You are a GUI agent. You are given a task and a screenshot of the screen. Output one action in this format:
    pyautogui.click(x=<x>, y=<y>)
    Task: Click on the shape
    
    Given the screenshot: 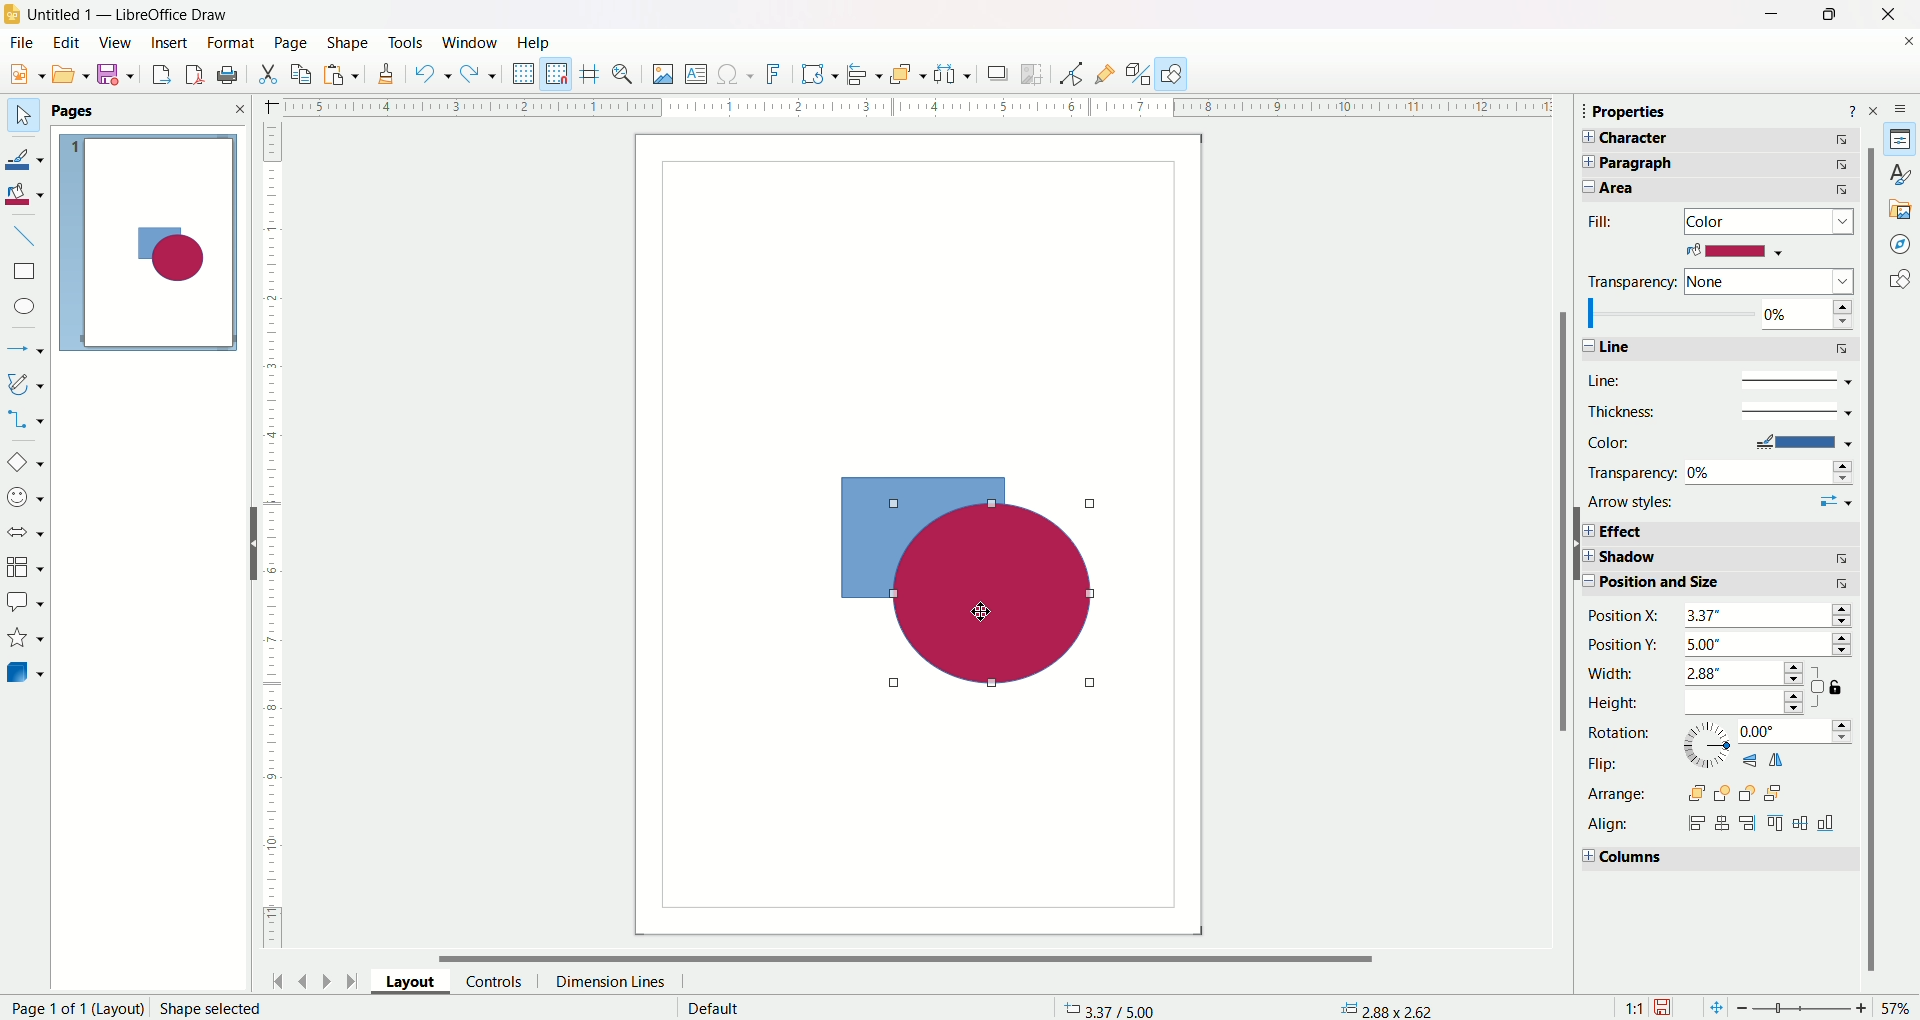 What is the action you would take?
    pyautogui.click(x=344, y=39)
    